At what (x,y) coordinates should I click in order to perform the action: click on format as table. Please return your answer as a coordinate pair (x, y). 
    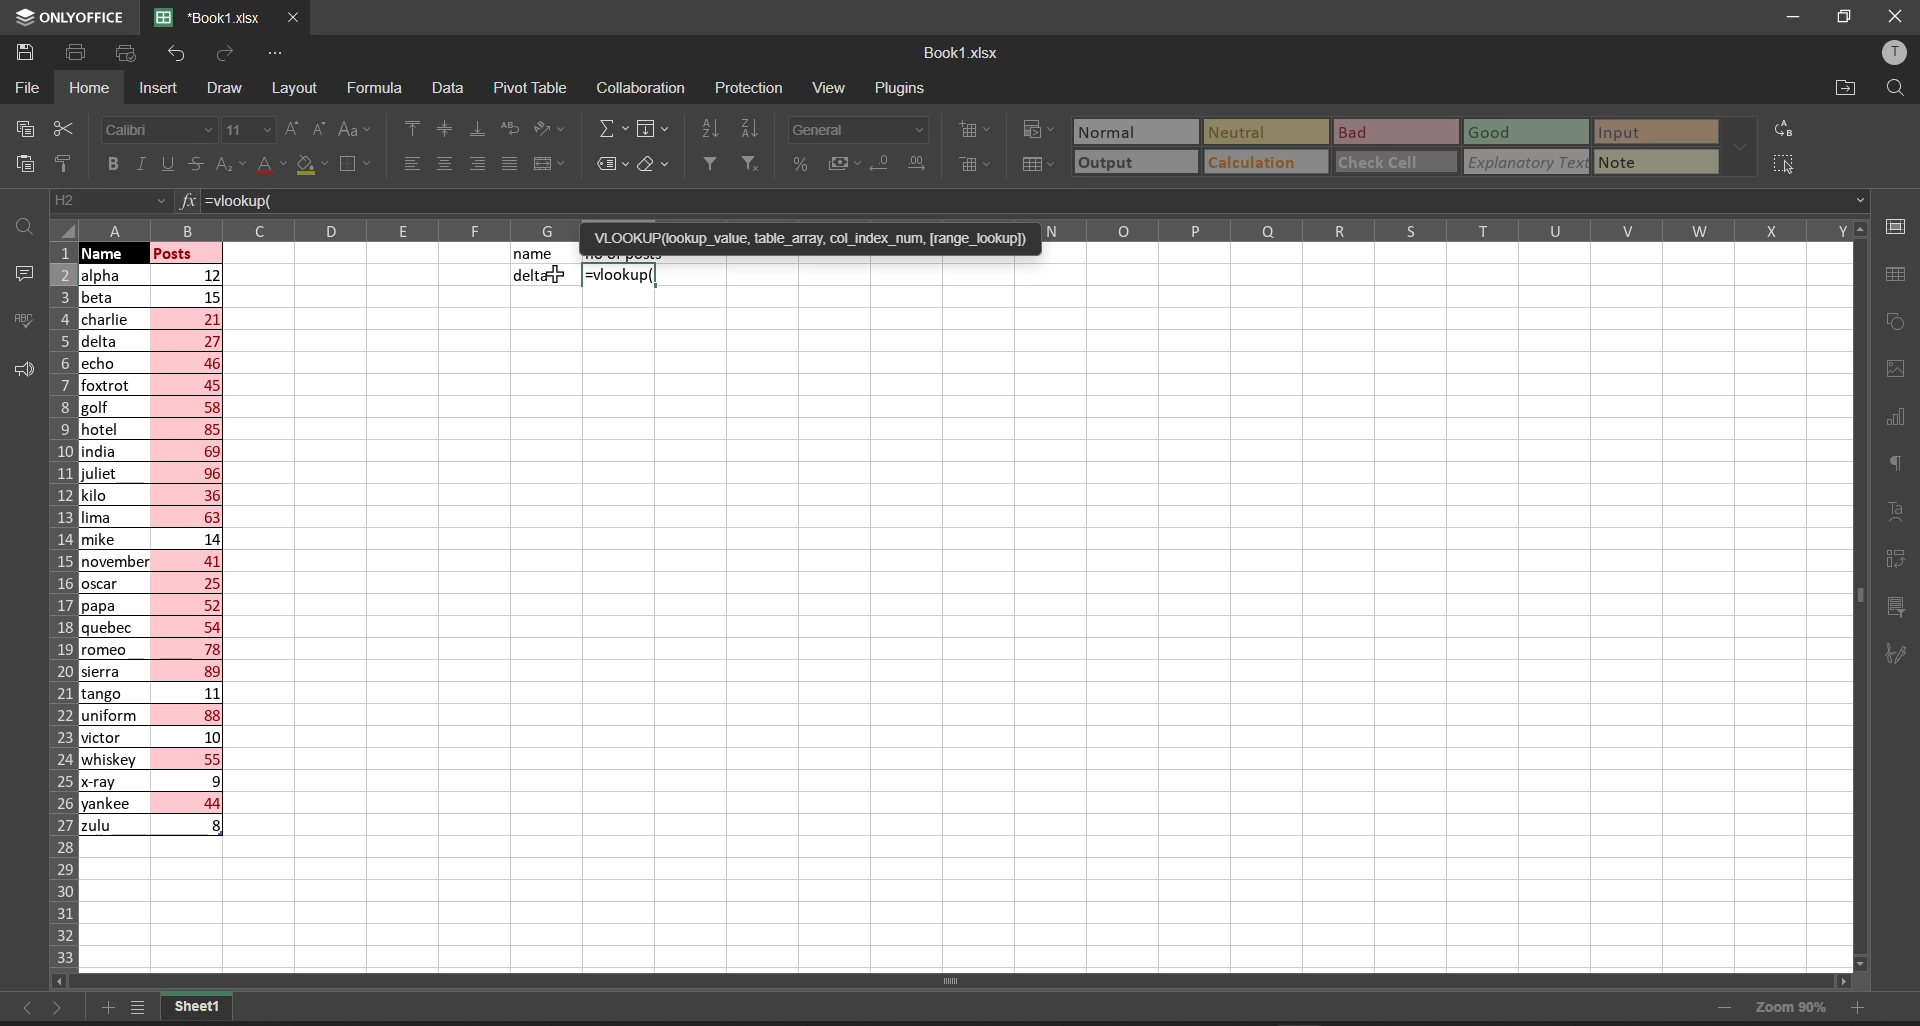
    Looking at the image, I should click on (1037, 164).